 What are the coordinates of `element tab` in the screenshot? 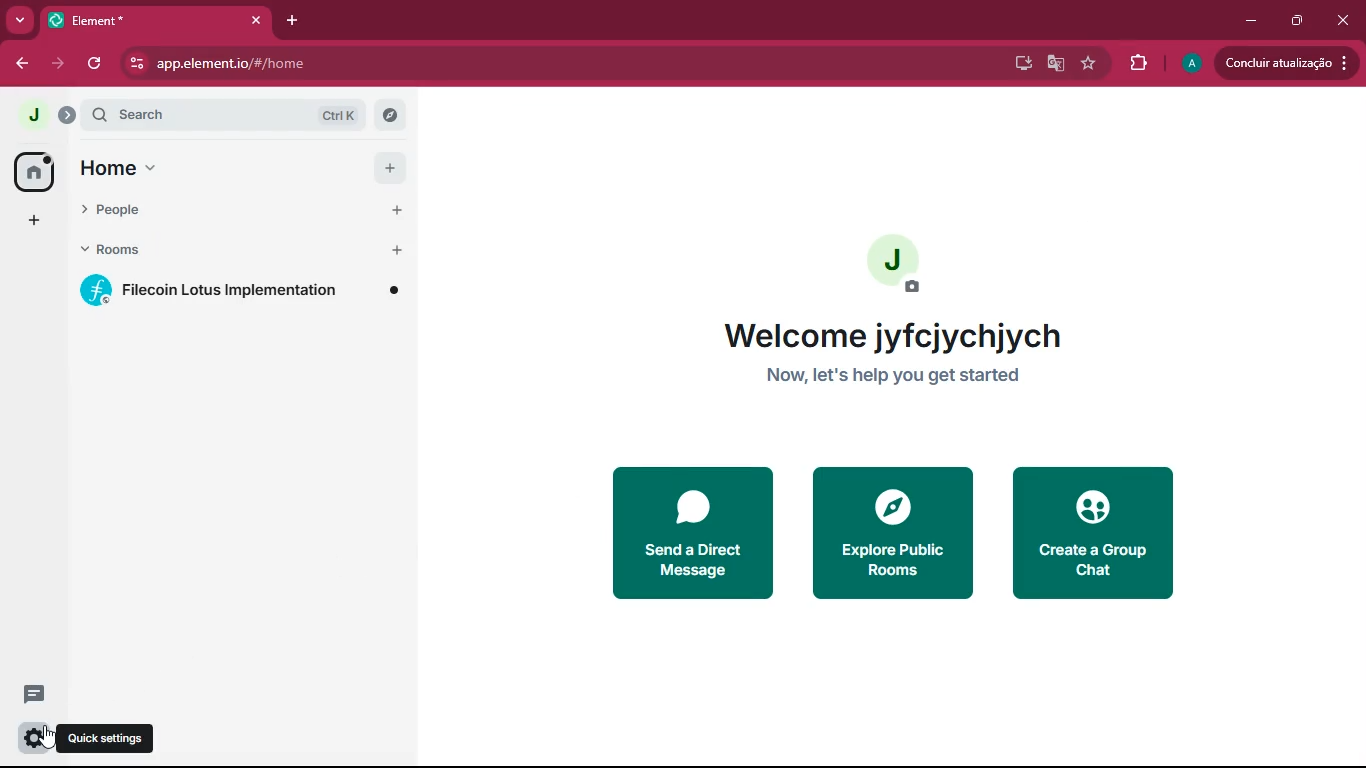 It's located at (158, 21).